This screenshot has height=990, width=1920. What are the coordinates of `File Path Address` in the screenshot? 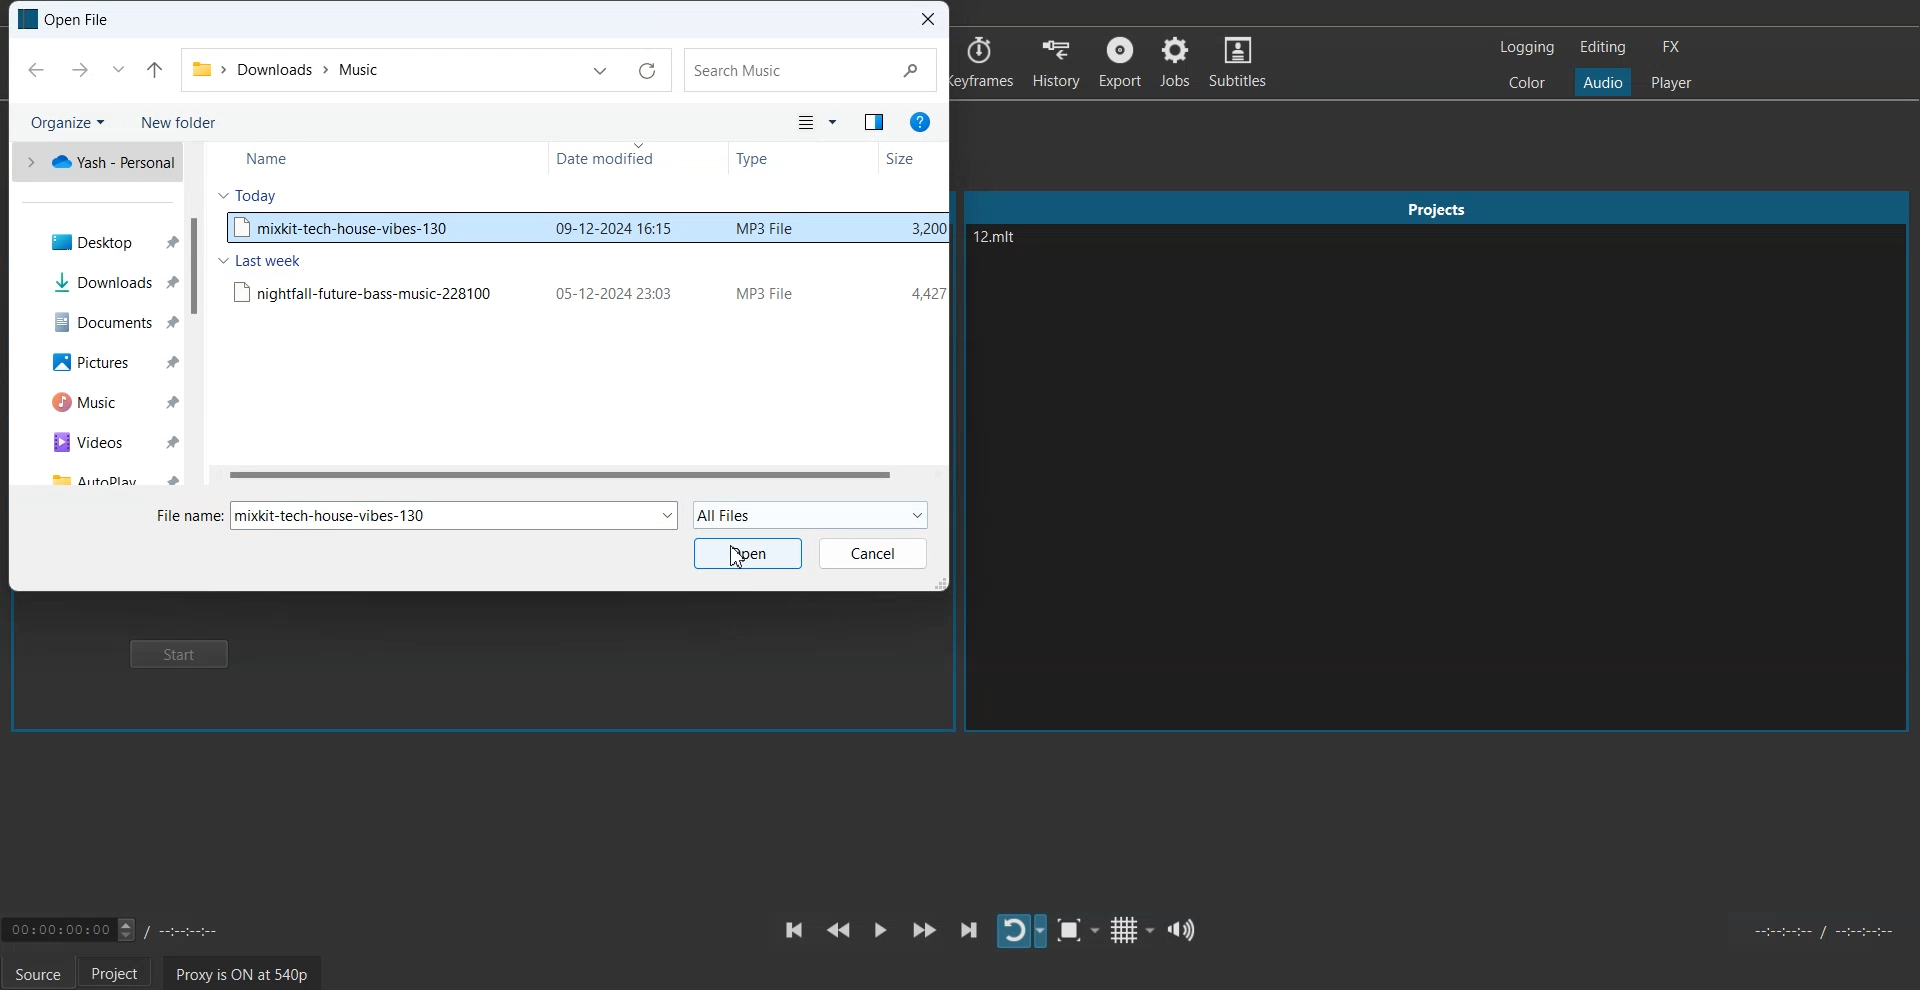 It's located at (285, 67).